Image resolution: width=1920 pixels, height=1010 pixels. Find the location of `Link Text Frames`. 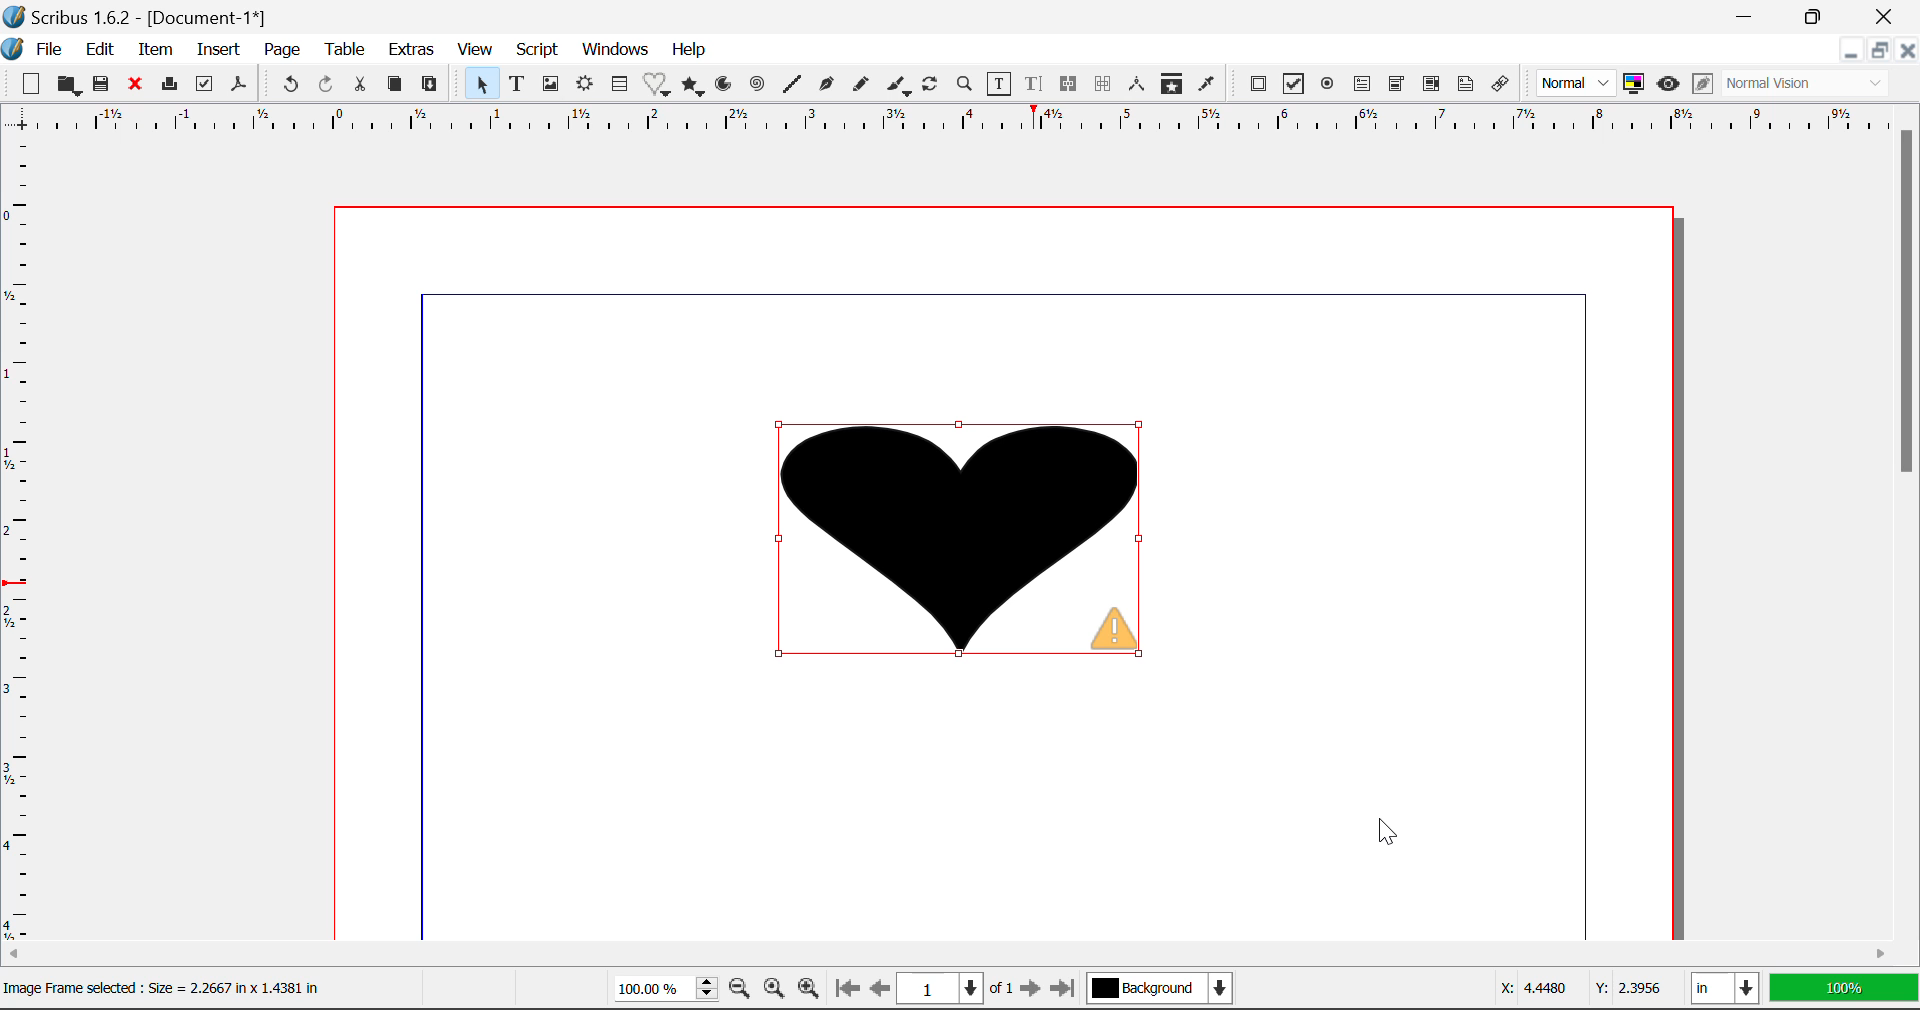

Link Text Frames is located at coordinates (1072, 83).